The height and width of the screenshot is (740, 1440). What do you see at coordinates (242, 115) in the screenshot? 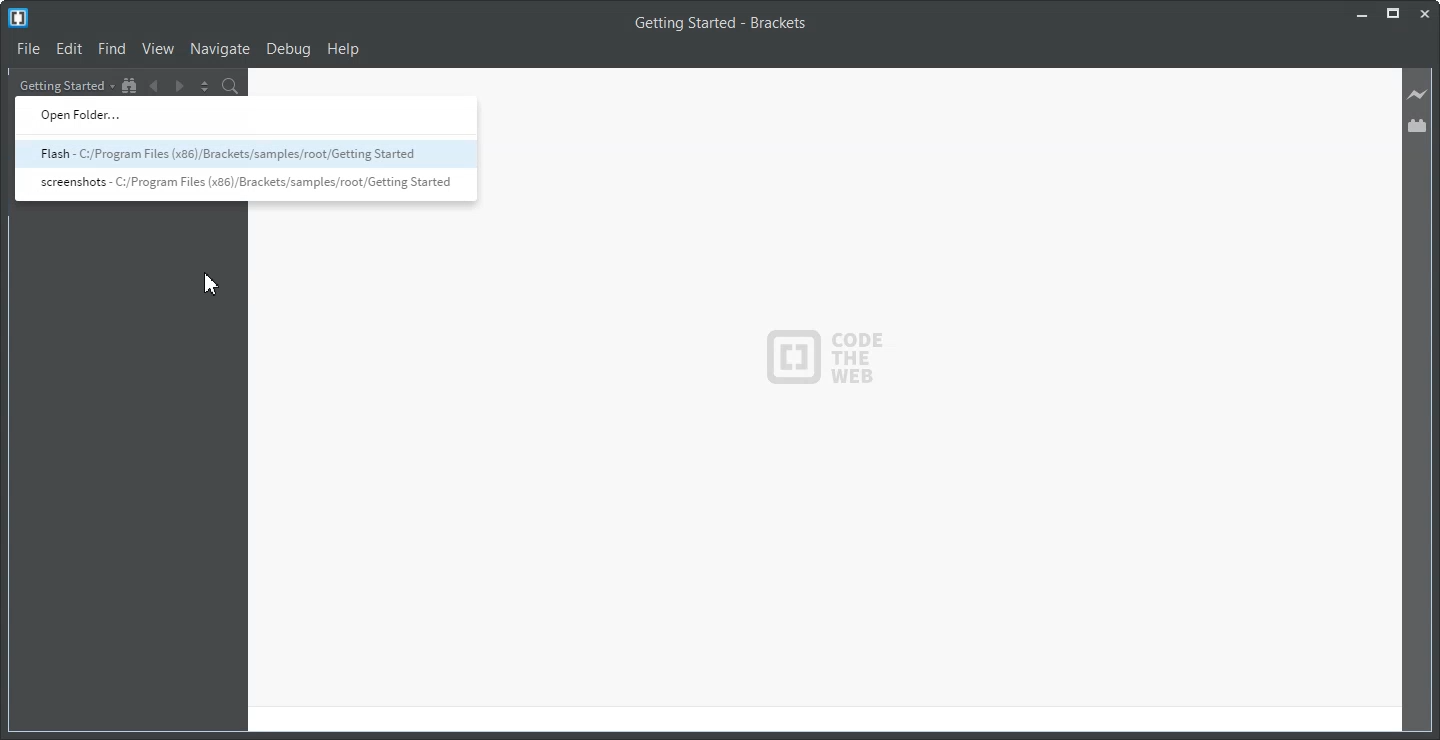
I see `Open Folder` at bounding box center [242, 115].